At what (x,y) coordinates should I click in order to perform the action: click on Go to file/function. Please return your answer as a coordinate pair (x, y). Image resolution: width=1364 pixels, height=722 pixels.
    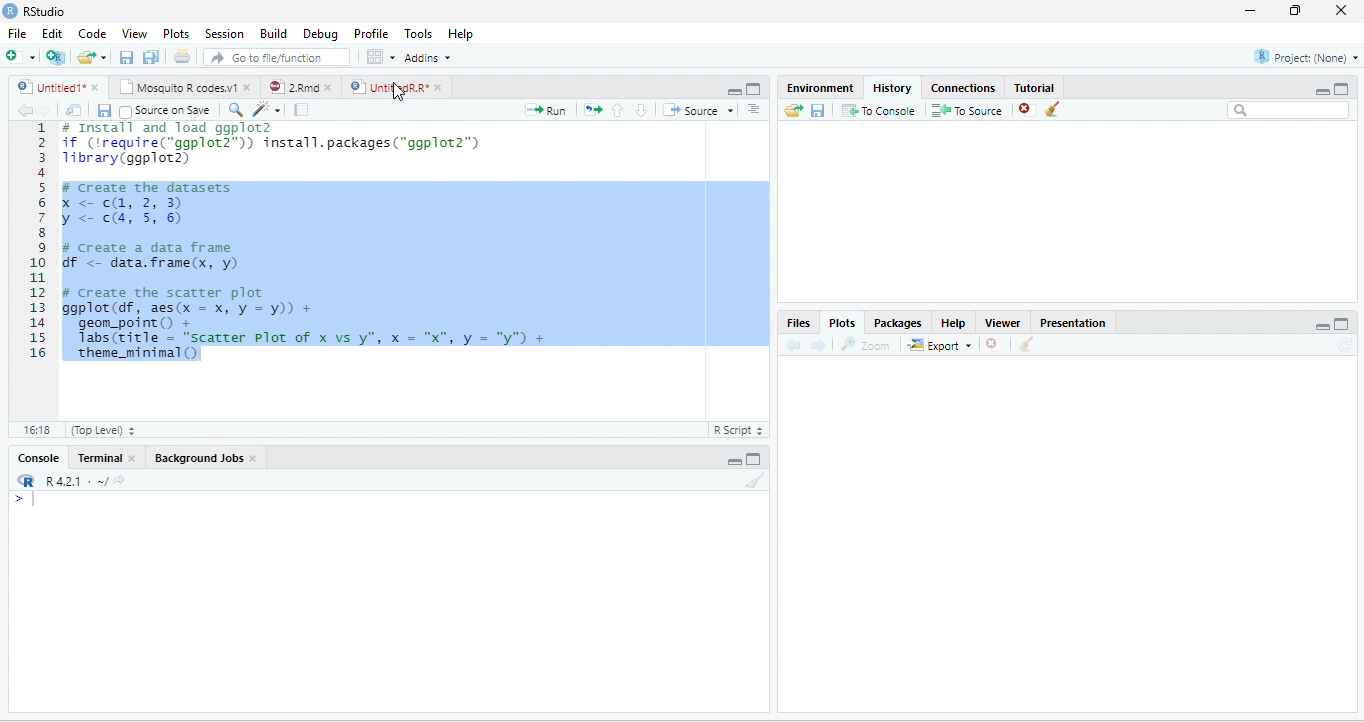
    Looking at the image, I should click on (277, 56).